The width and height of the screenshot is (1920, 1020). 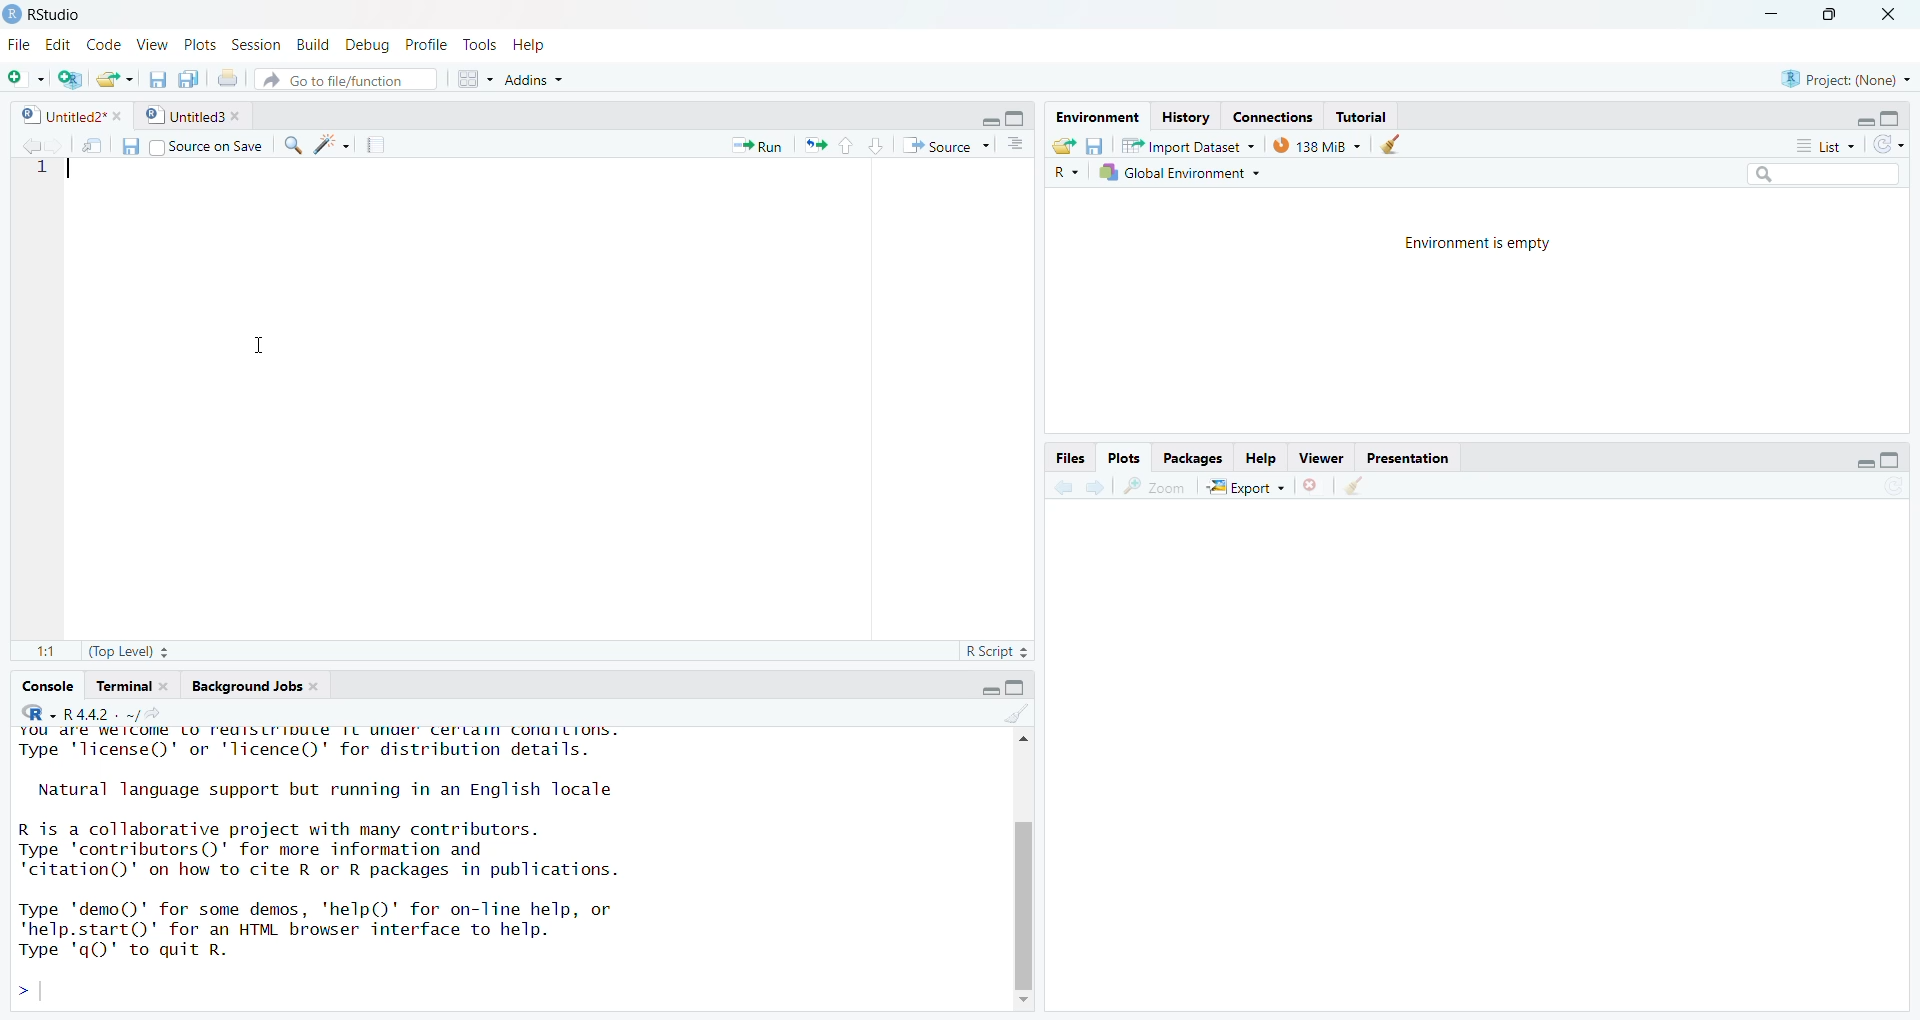 What do you see at coordinates (1803, 173) in the screenshot?
I see `Search` at bounding box center [1803, 173].